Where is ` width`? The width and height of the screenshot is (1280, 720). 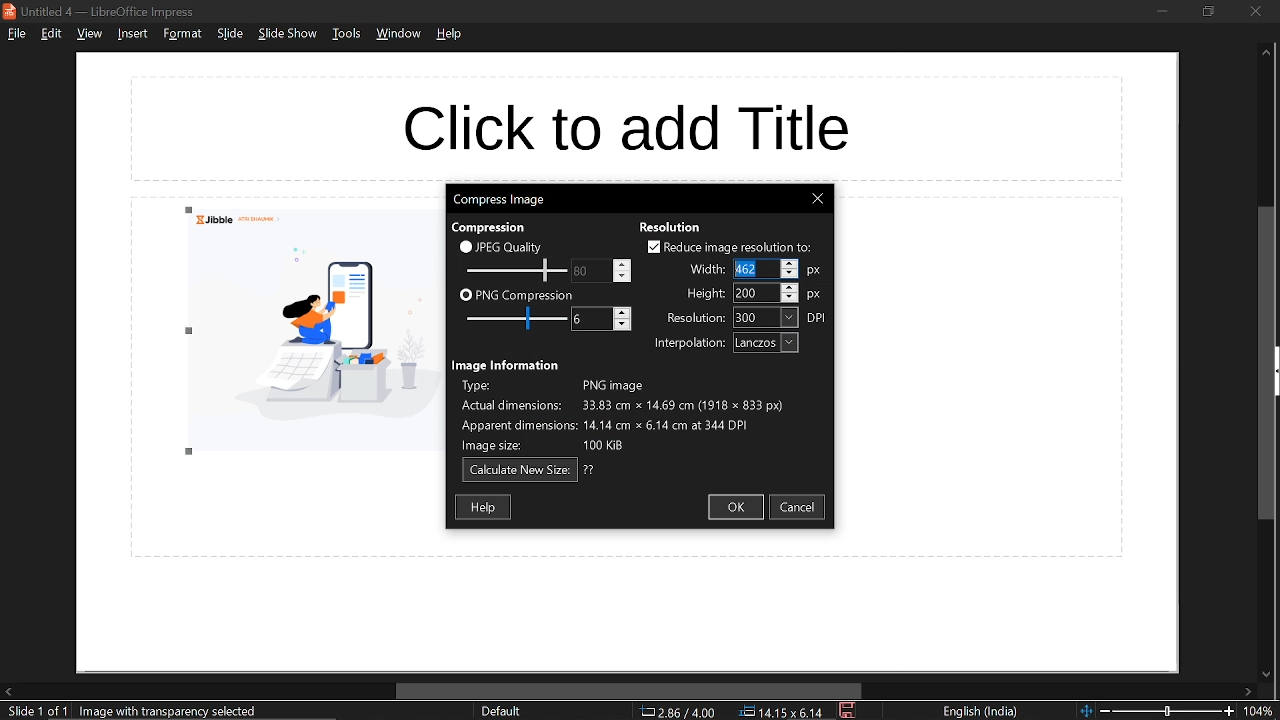
 width is located at coordinates (754, 269).